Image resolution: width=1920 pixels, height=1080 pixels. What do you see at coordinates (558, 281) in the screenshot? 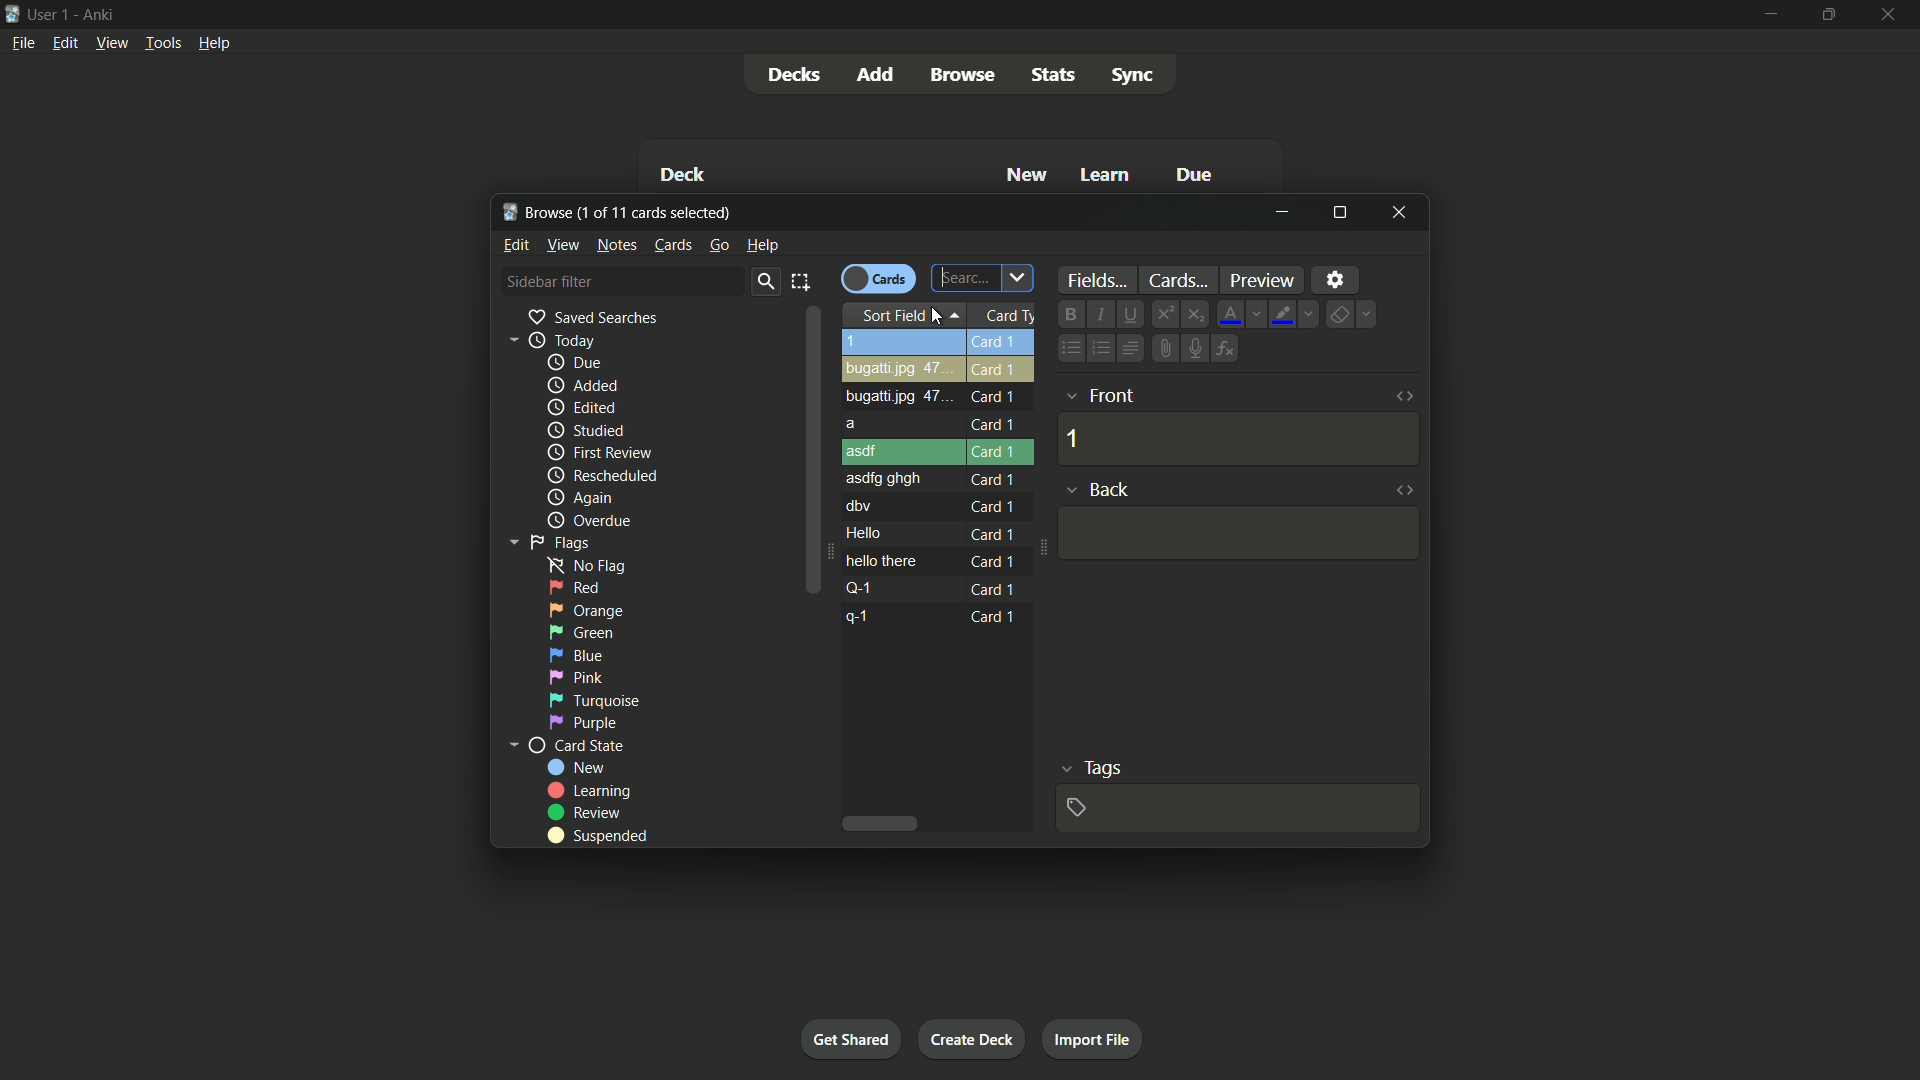
I see `sidebar filter` at bounding box center [558, 281].